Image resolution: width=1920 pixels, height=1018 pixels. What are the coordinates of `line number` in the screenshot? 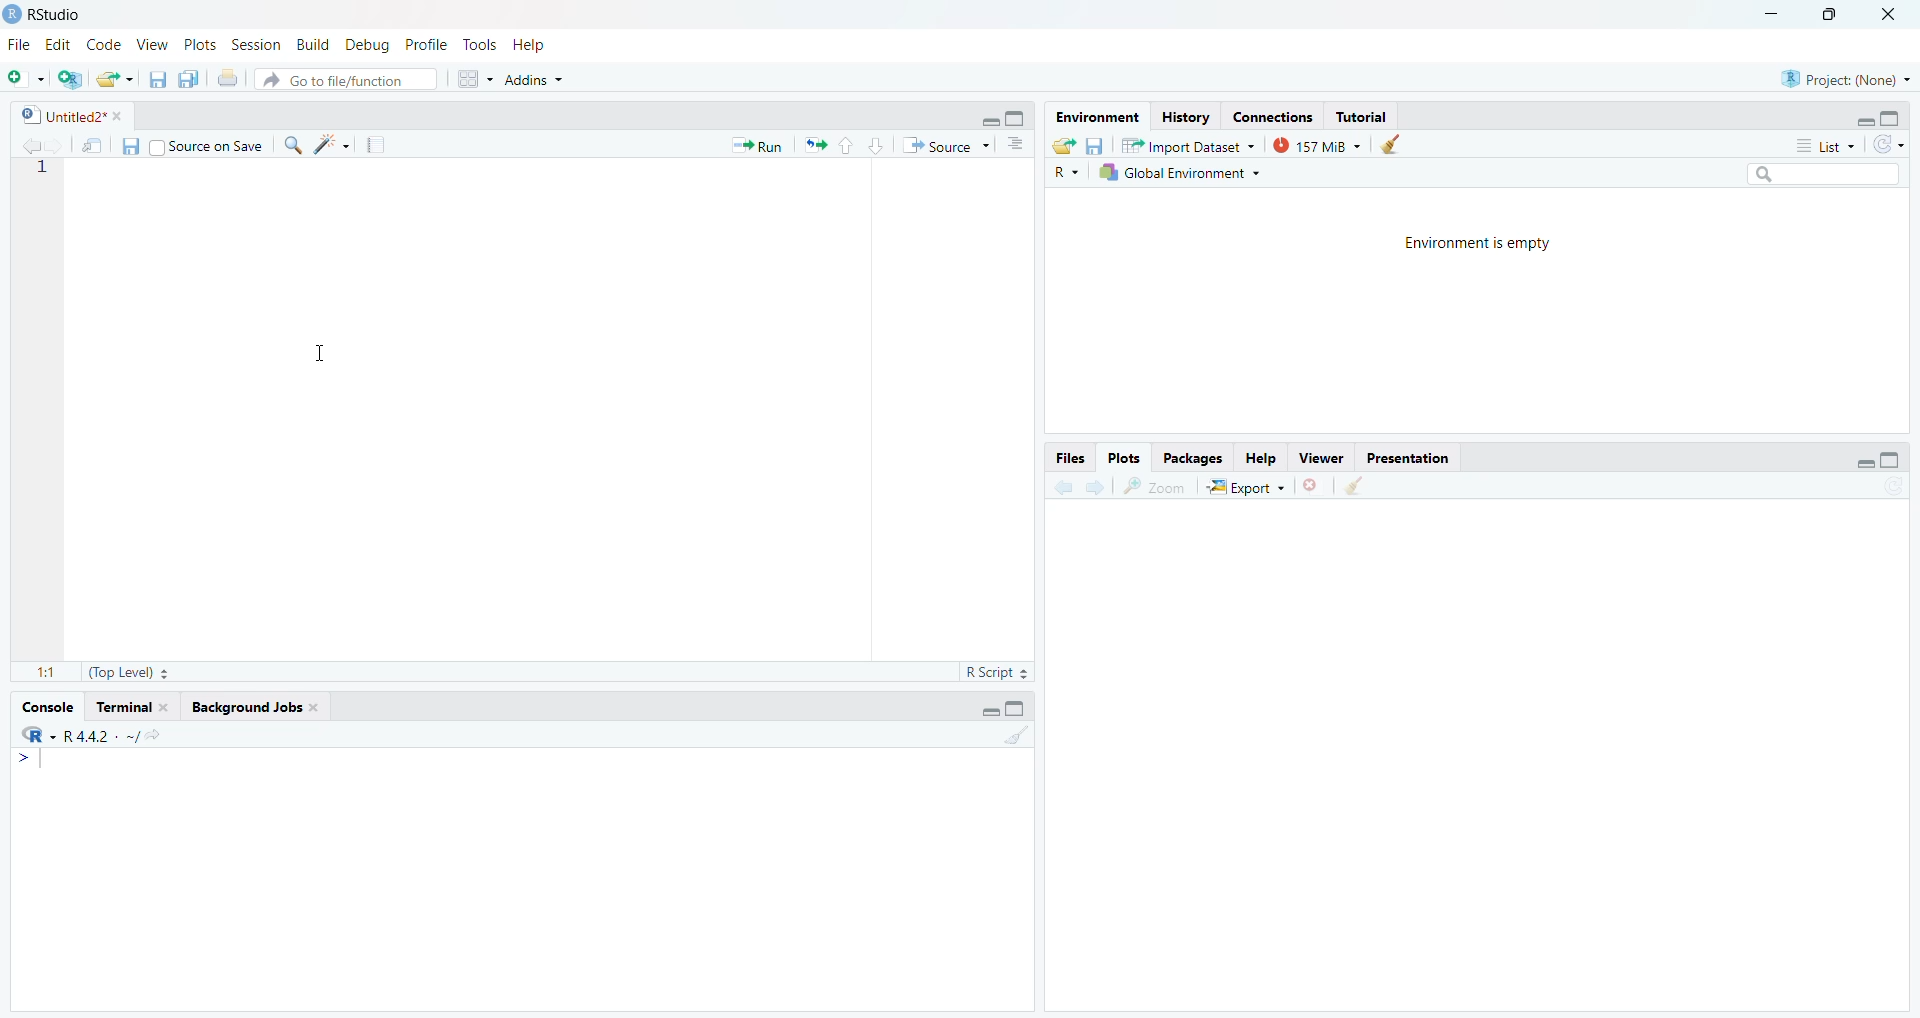 It's located at (40, 170).